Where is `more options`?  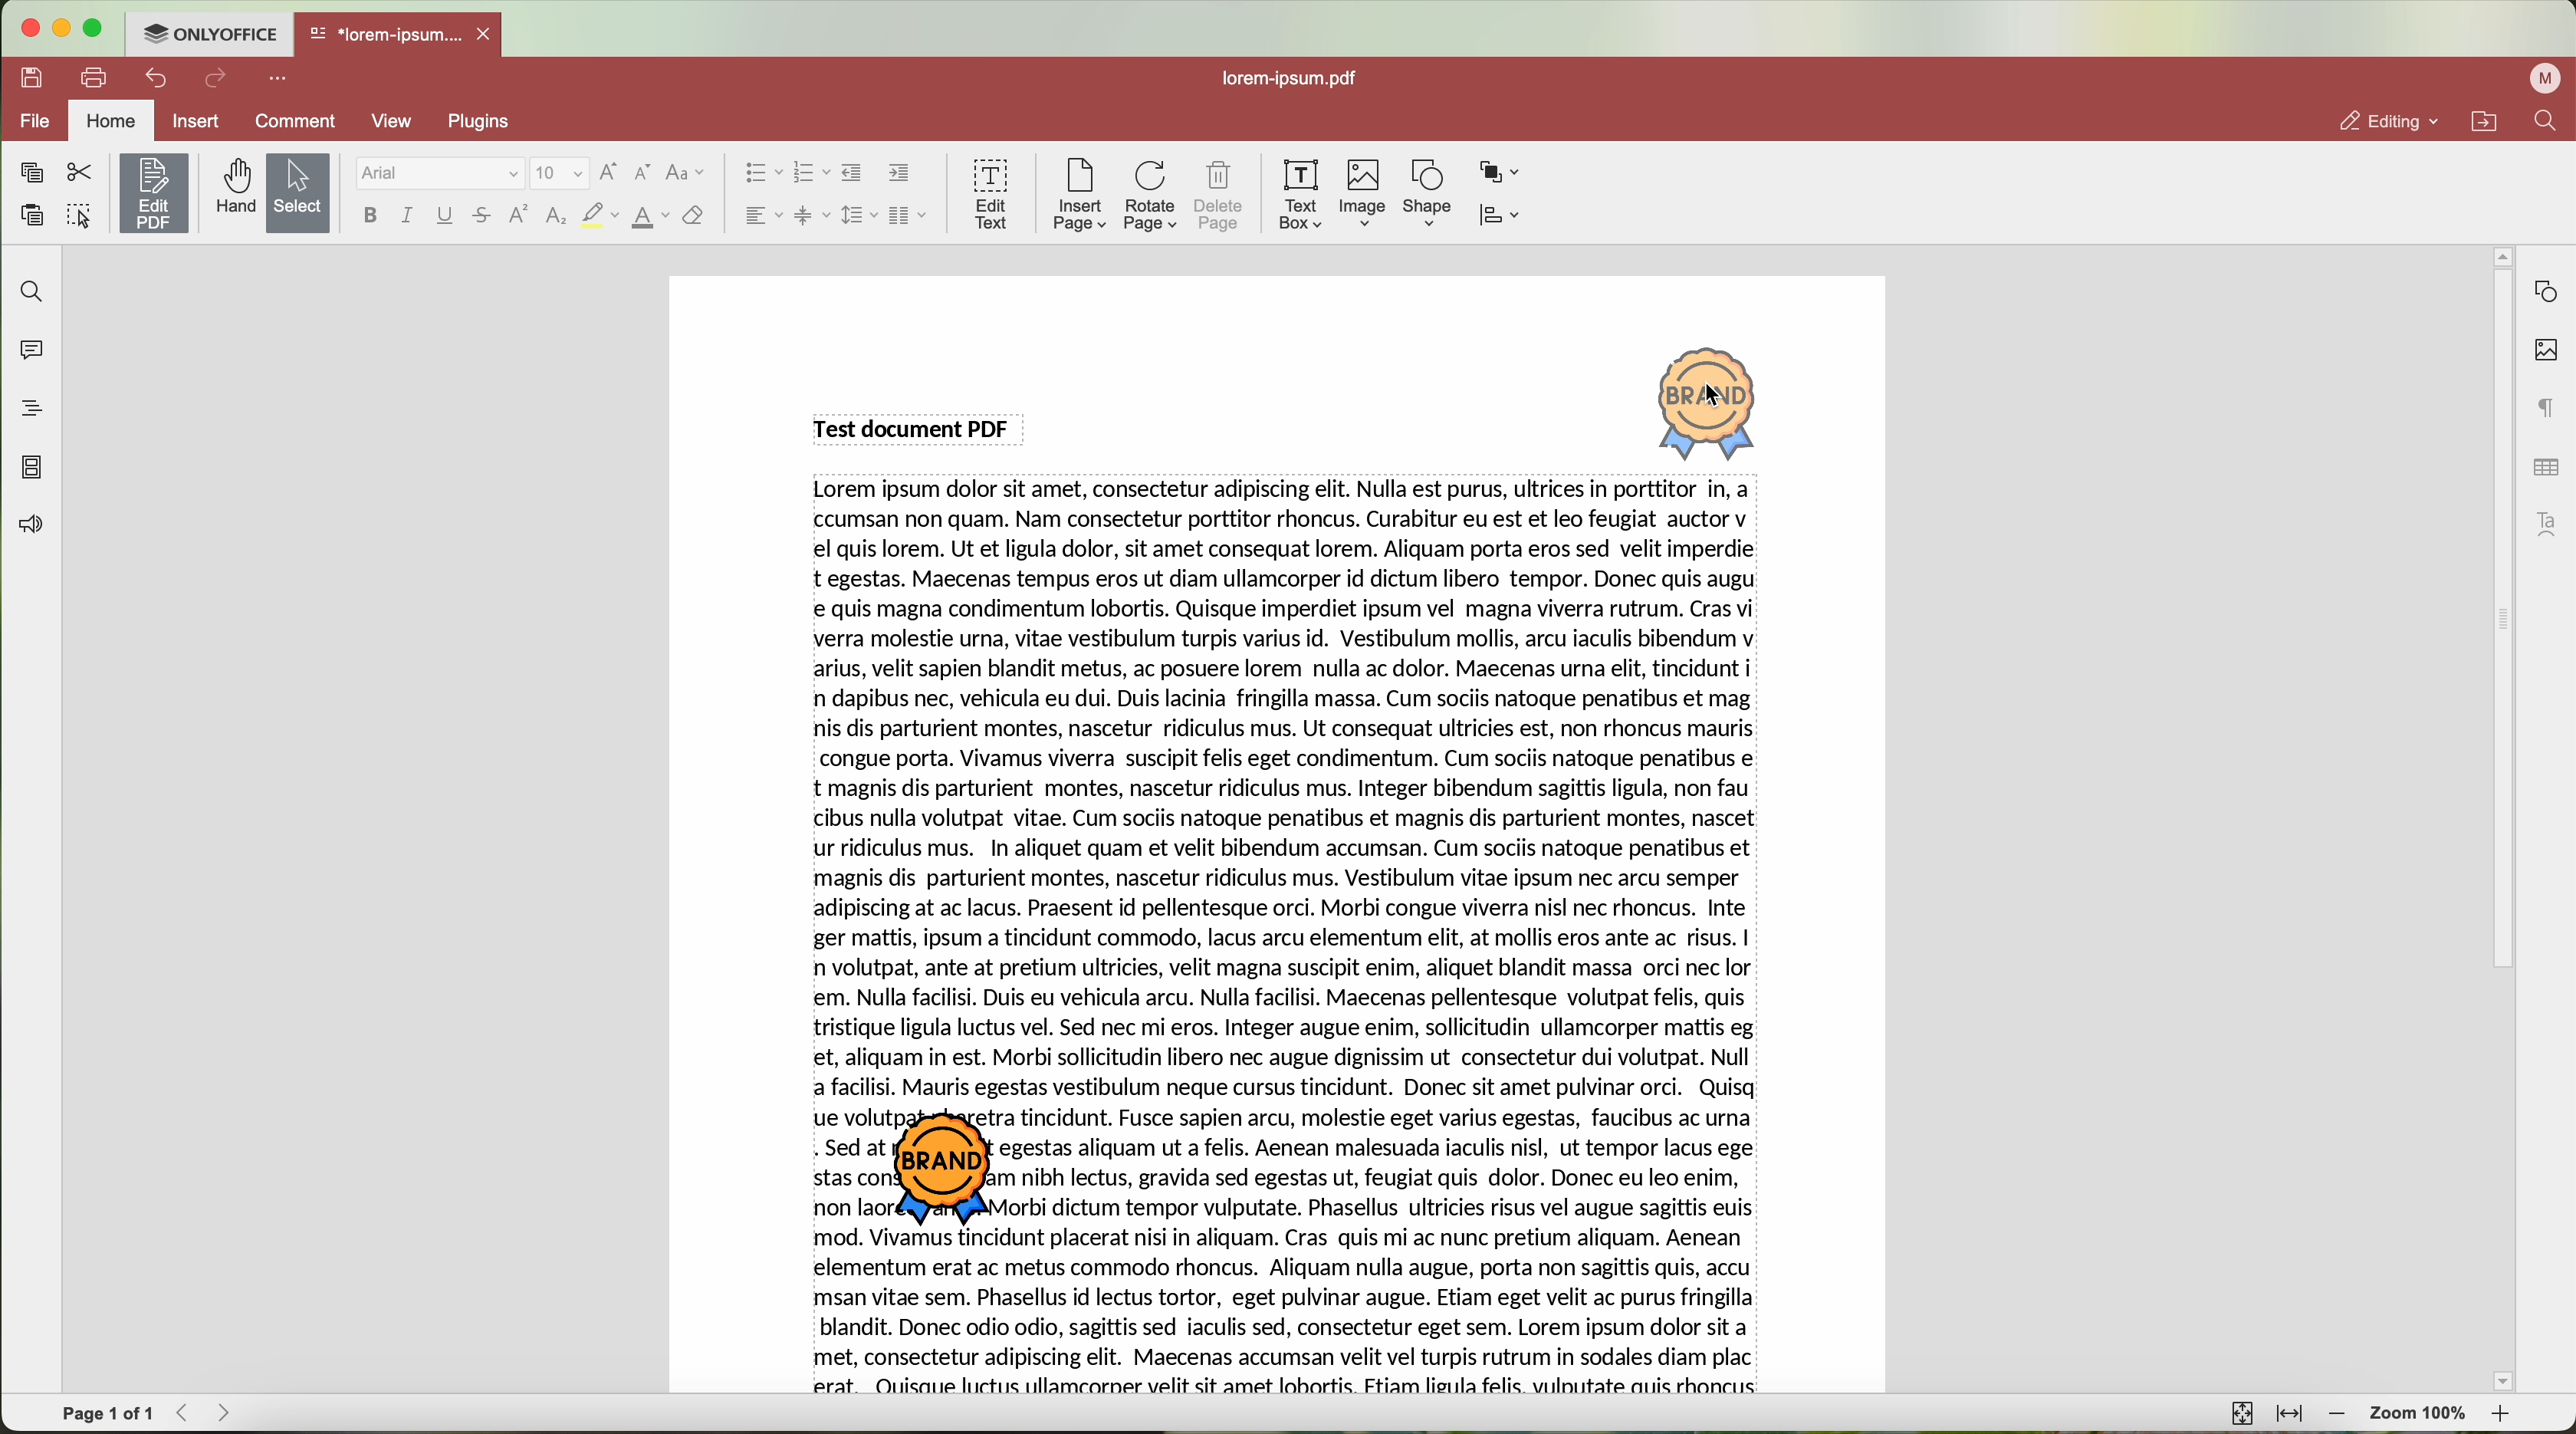
more options is located at coordinates (282, 76).